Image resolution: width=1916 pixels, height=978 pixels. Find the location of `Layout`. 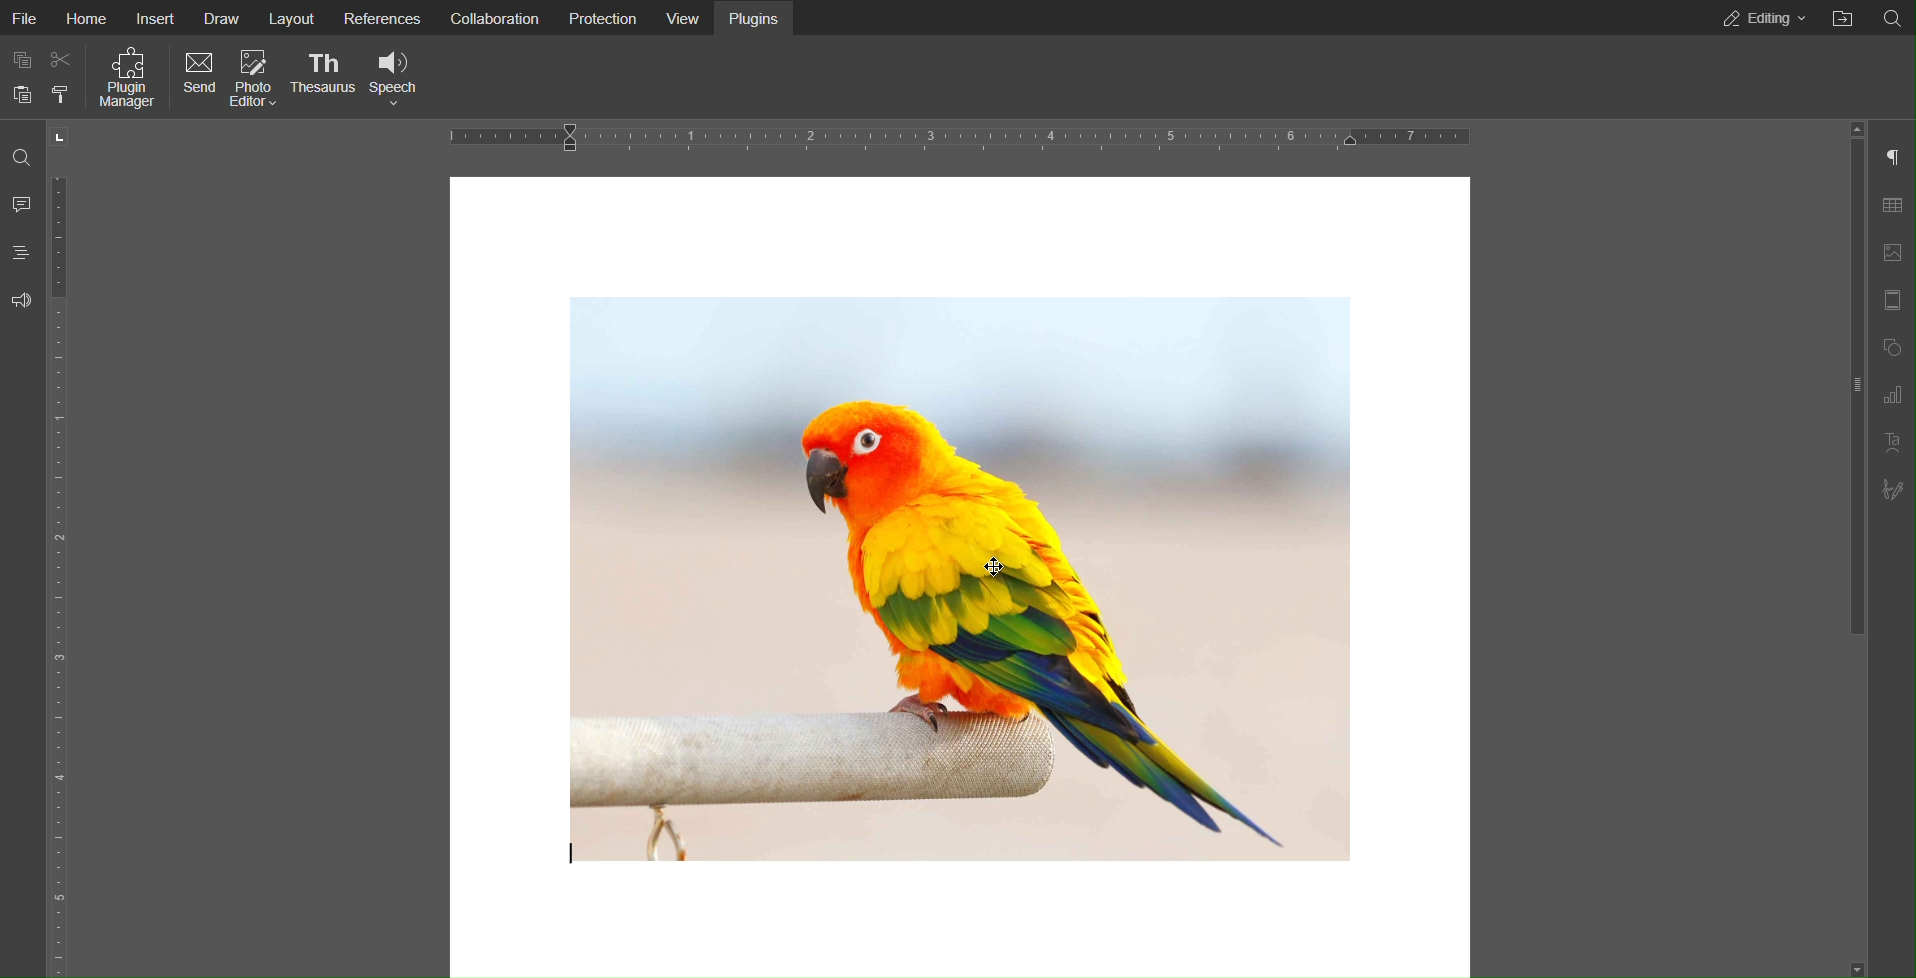

Layout is located at coordinates (292, 17).